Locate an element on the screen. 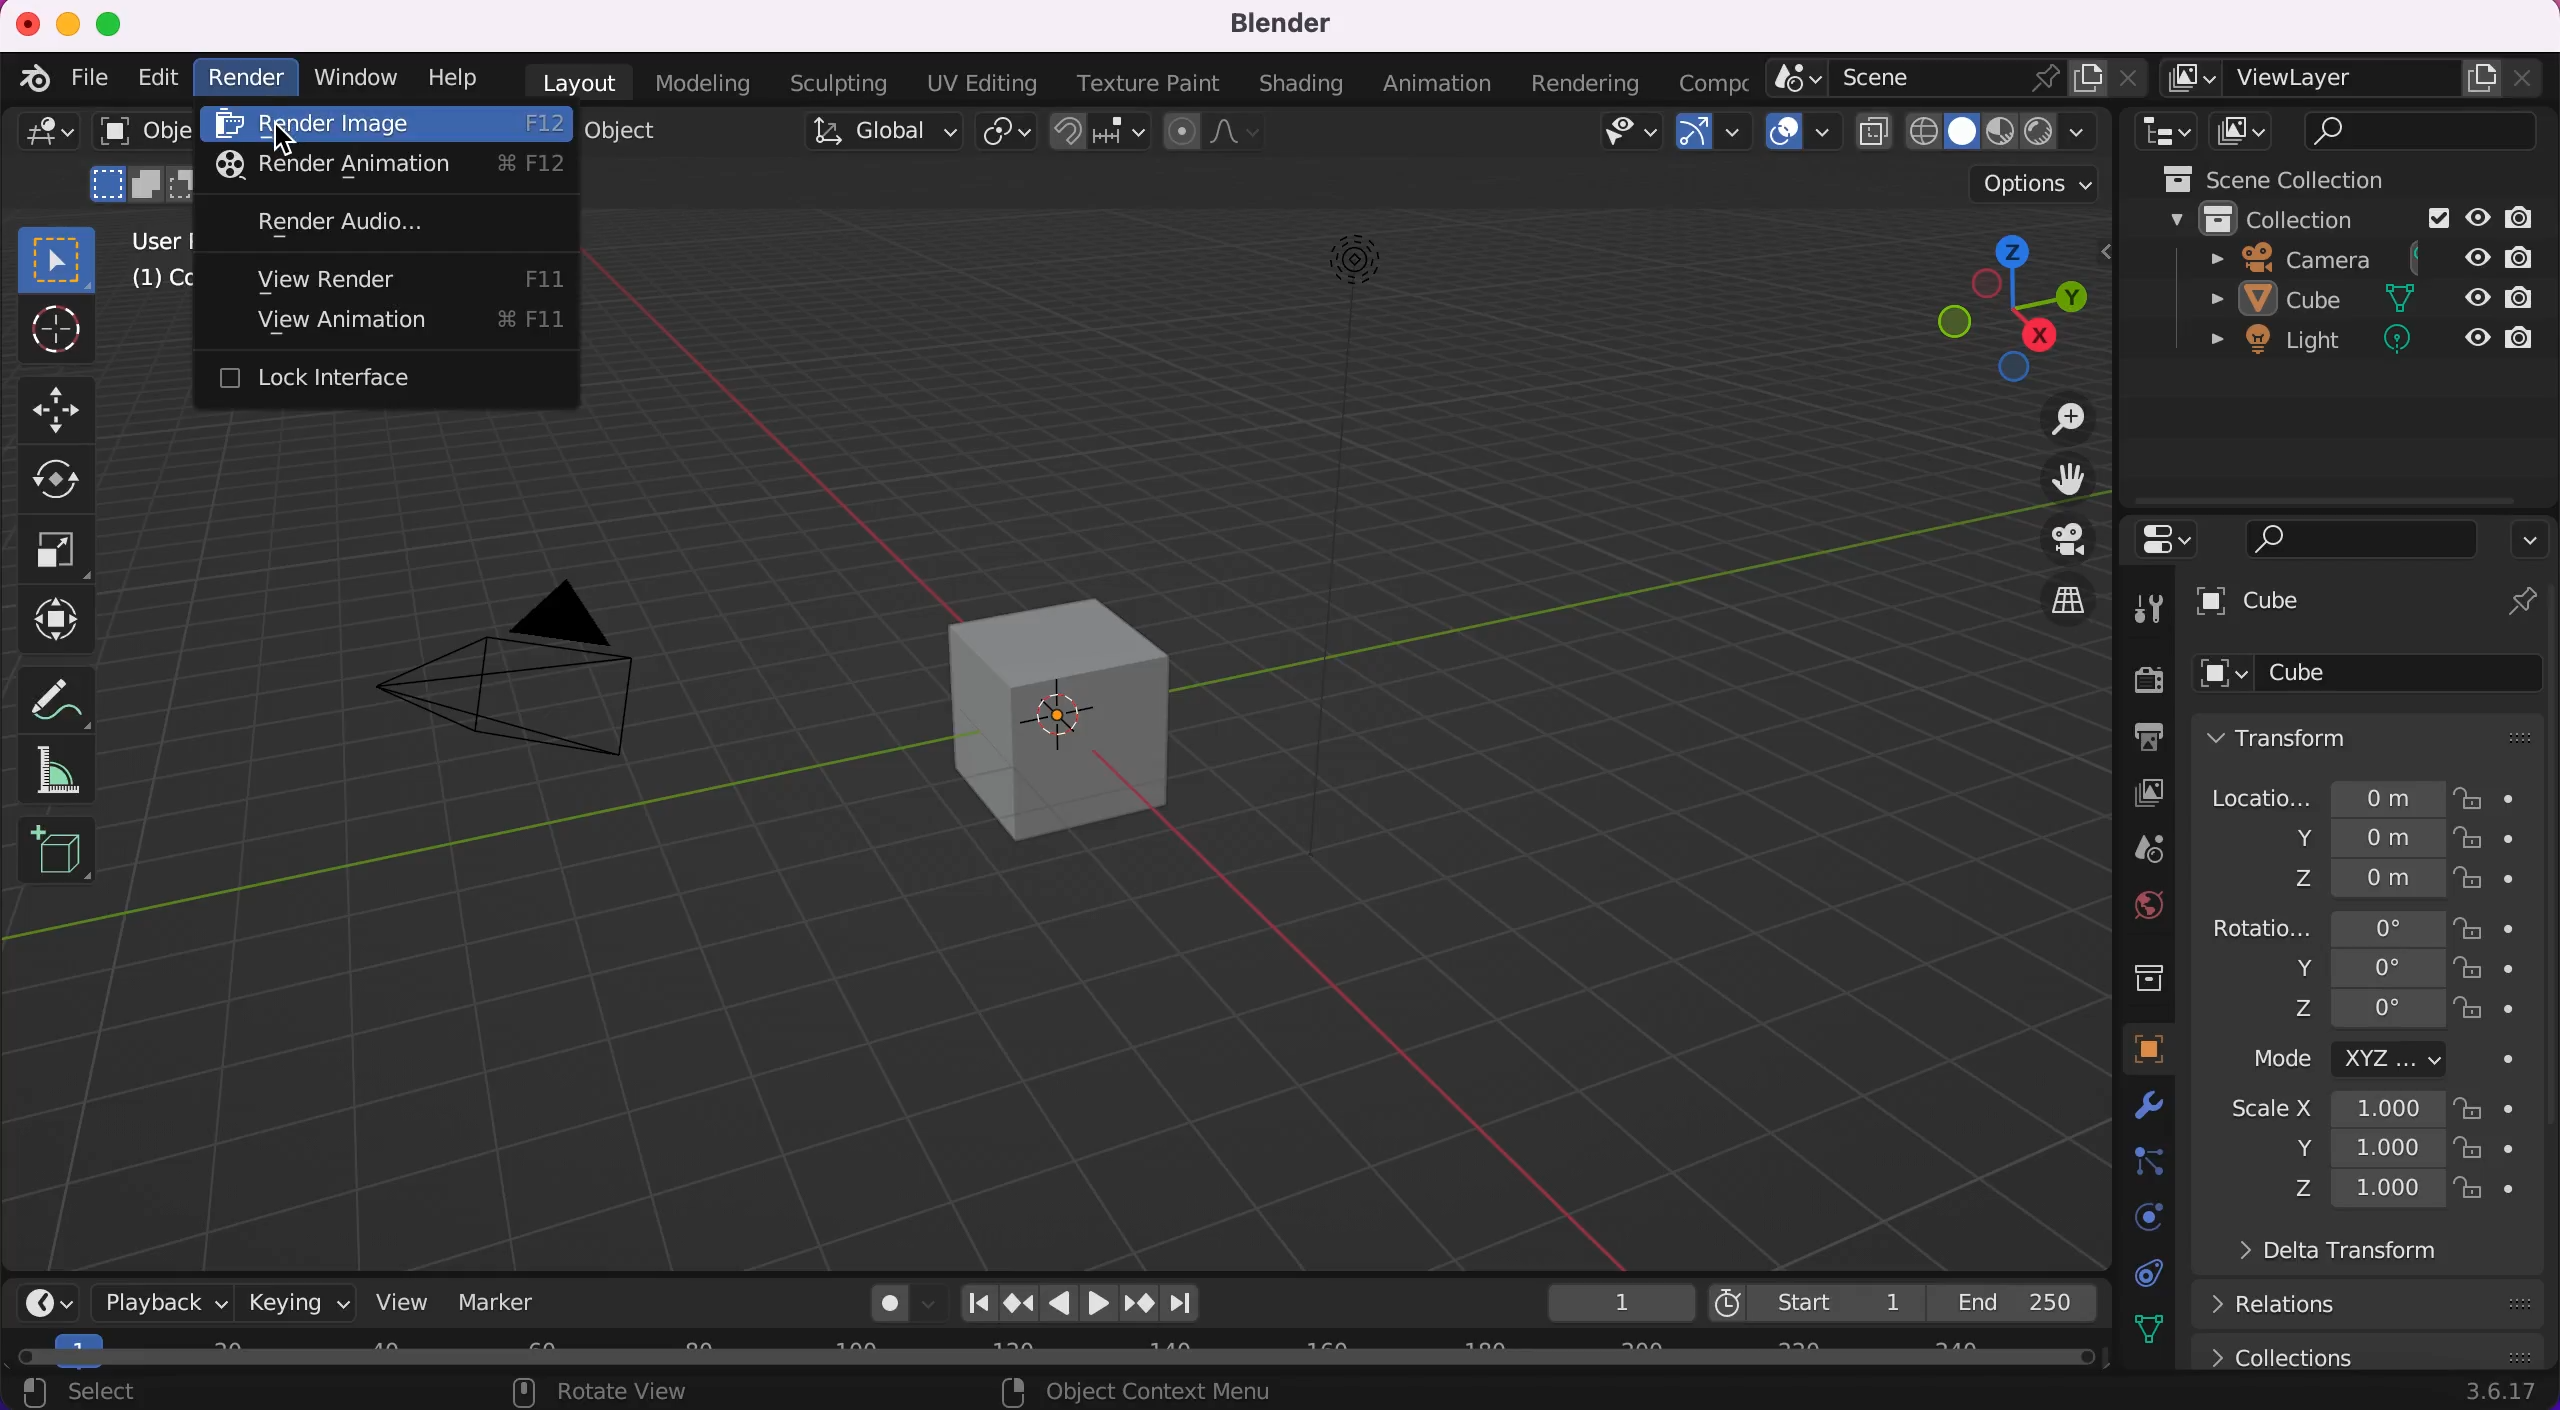 Image resolution: width=2560 pixels, height=1410 pixels. annotate is located at coordinates (74, 690).